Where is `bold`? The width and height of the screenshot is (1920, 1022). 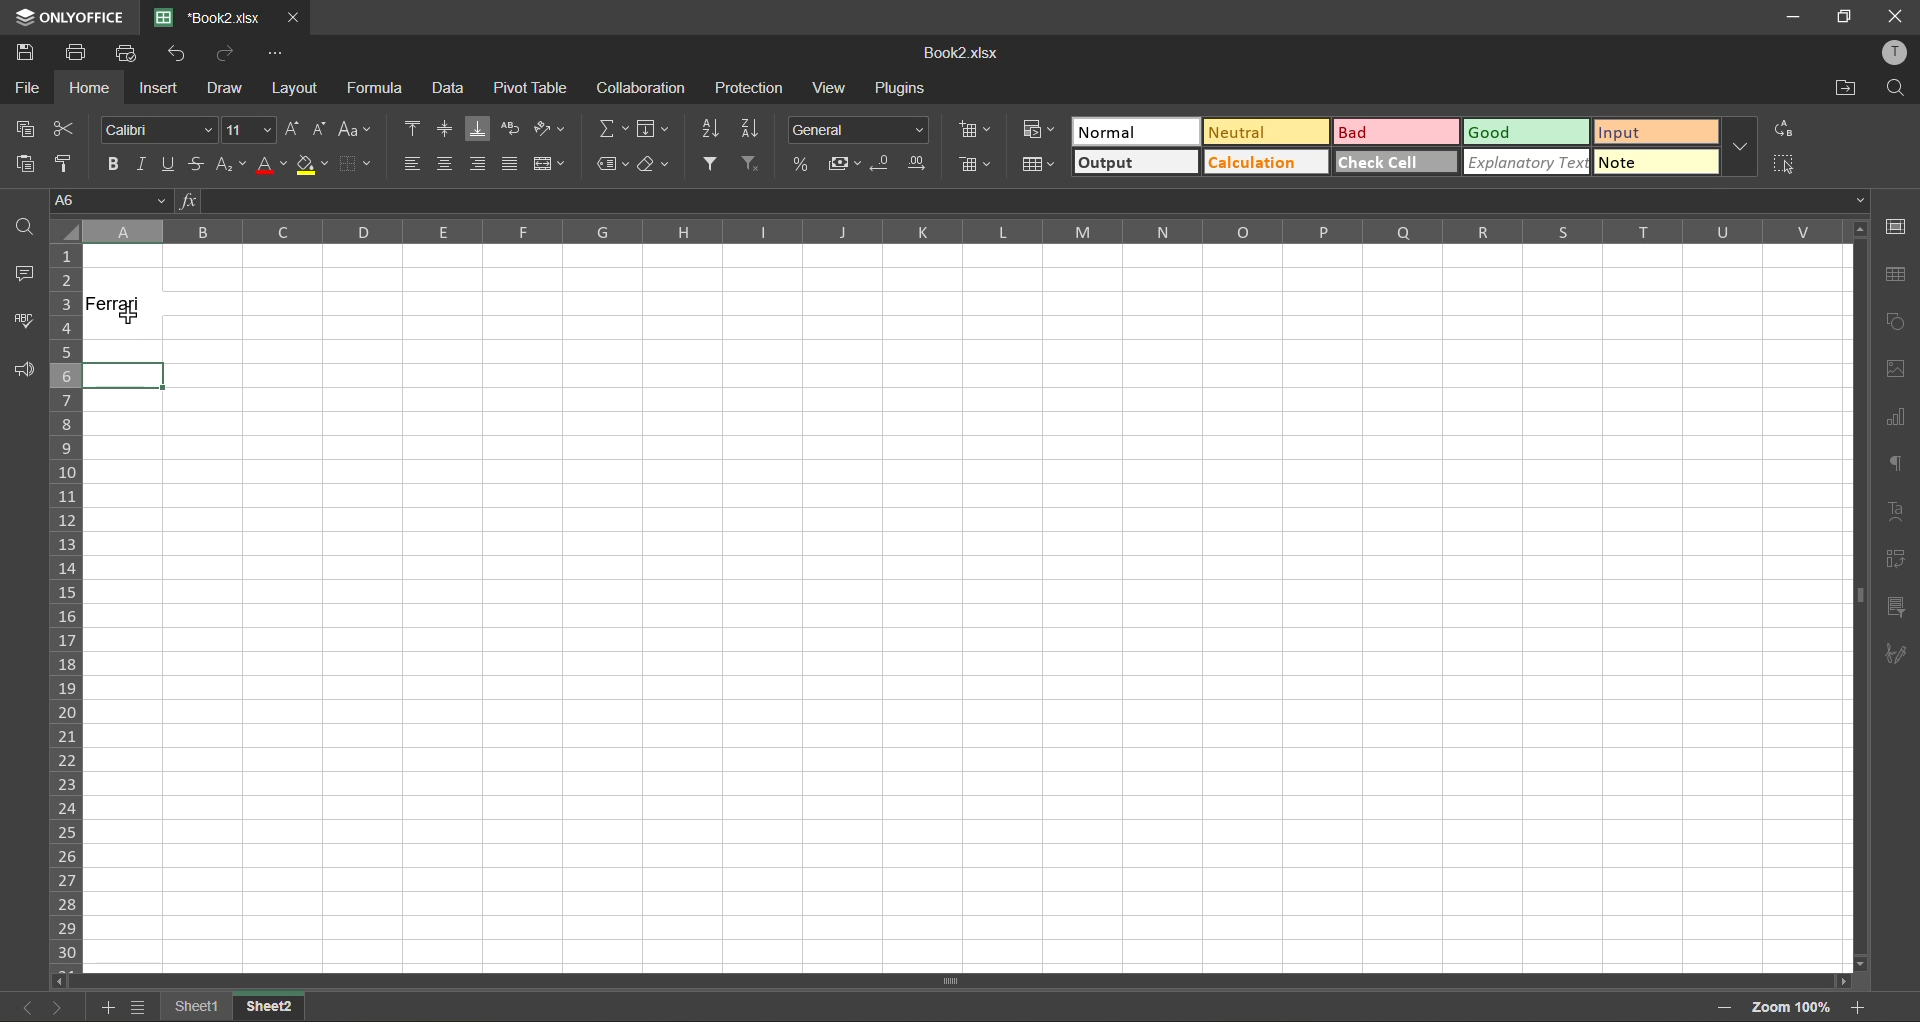 bold is located at coordinates (111, 165).